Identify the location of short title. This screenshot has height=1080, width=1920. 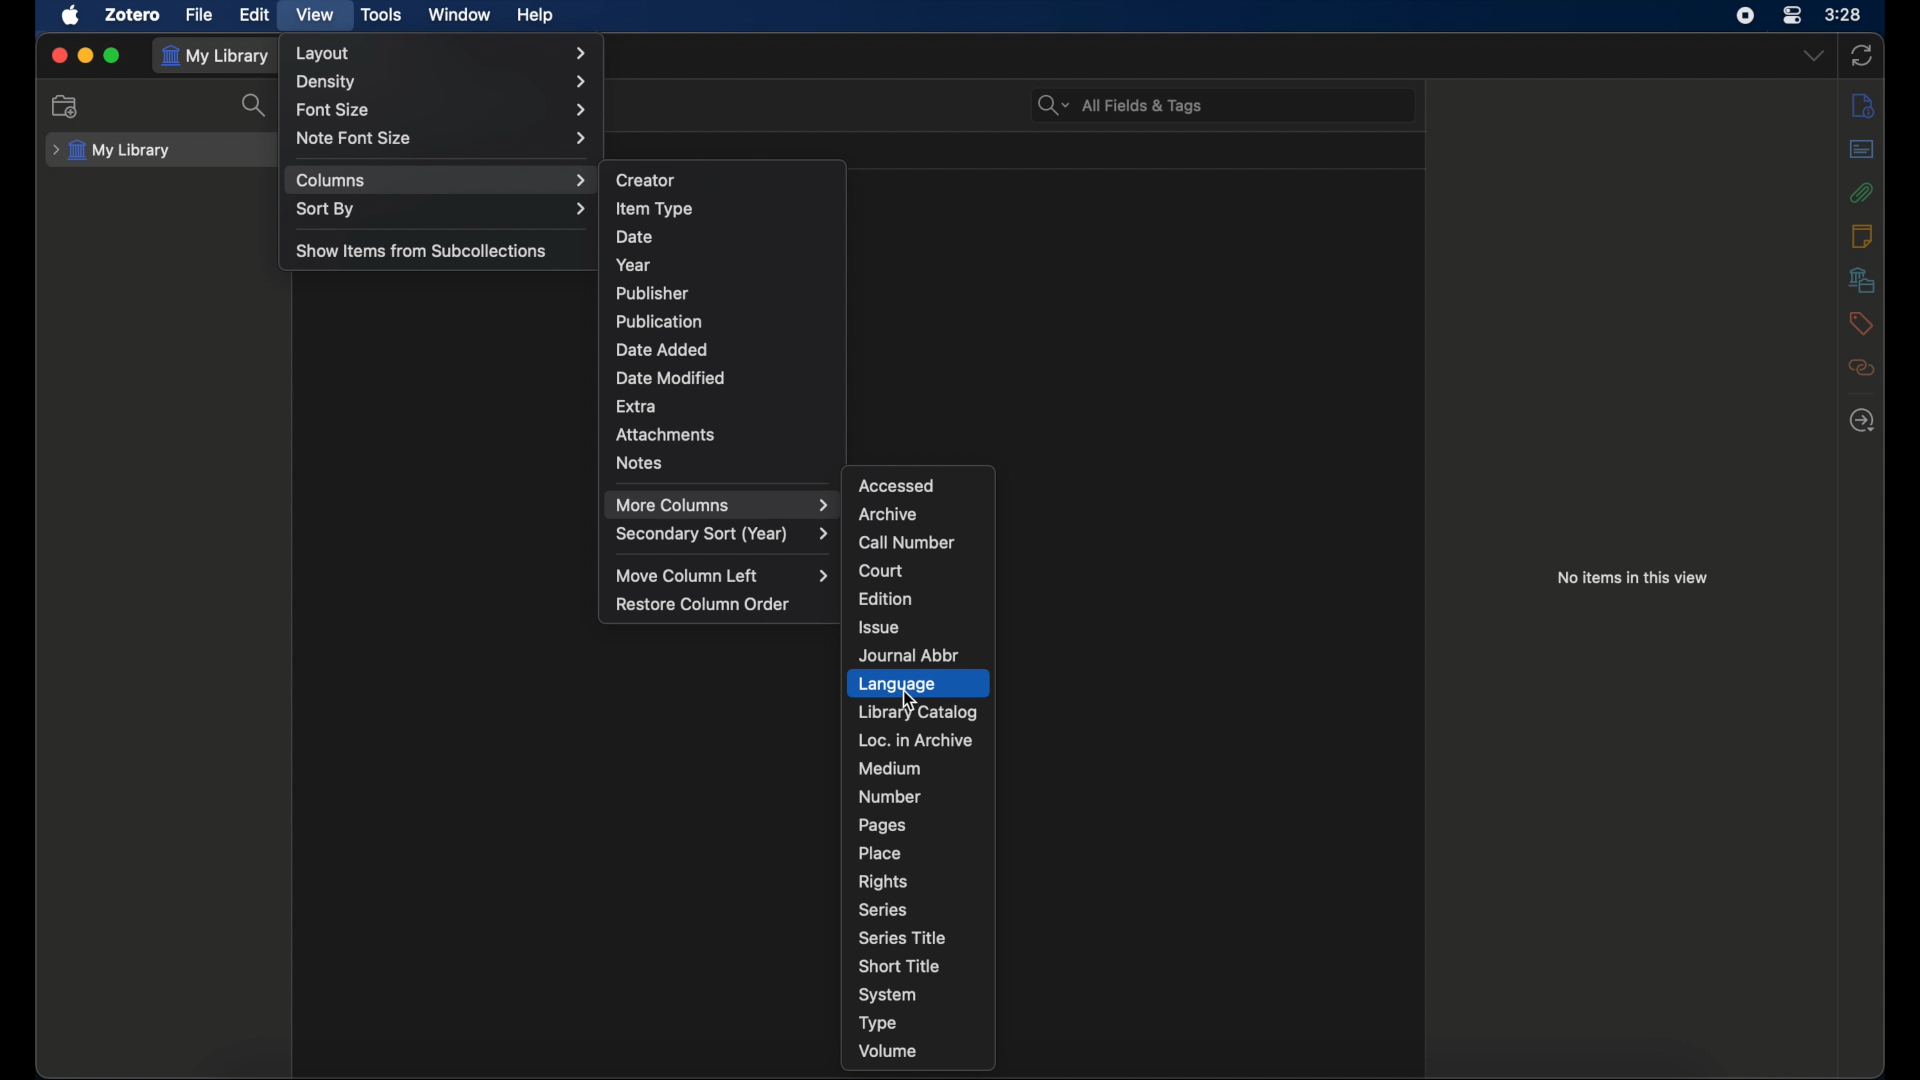
(902, 965).